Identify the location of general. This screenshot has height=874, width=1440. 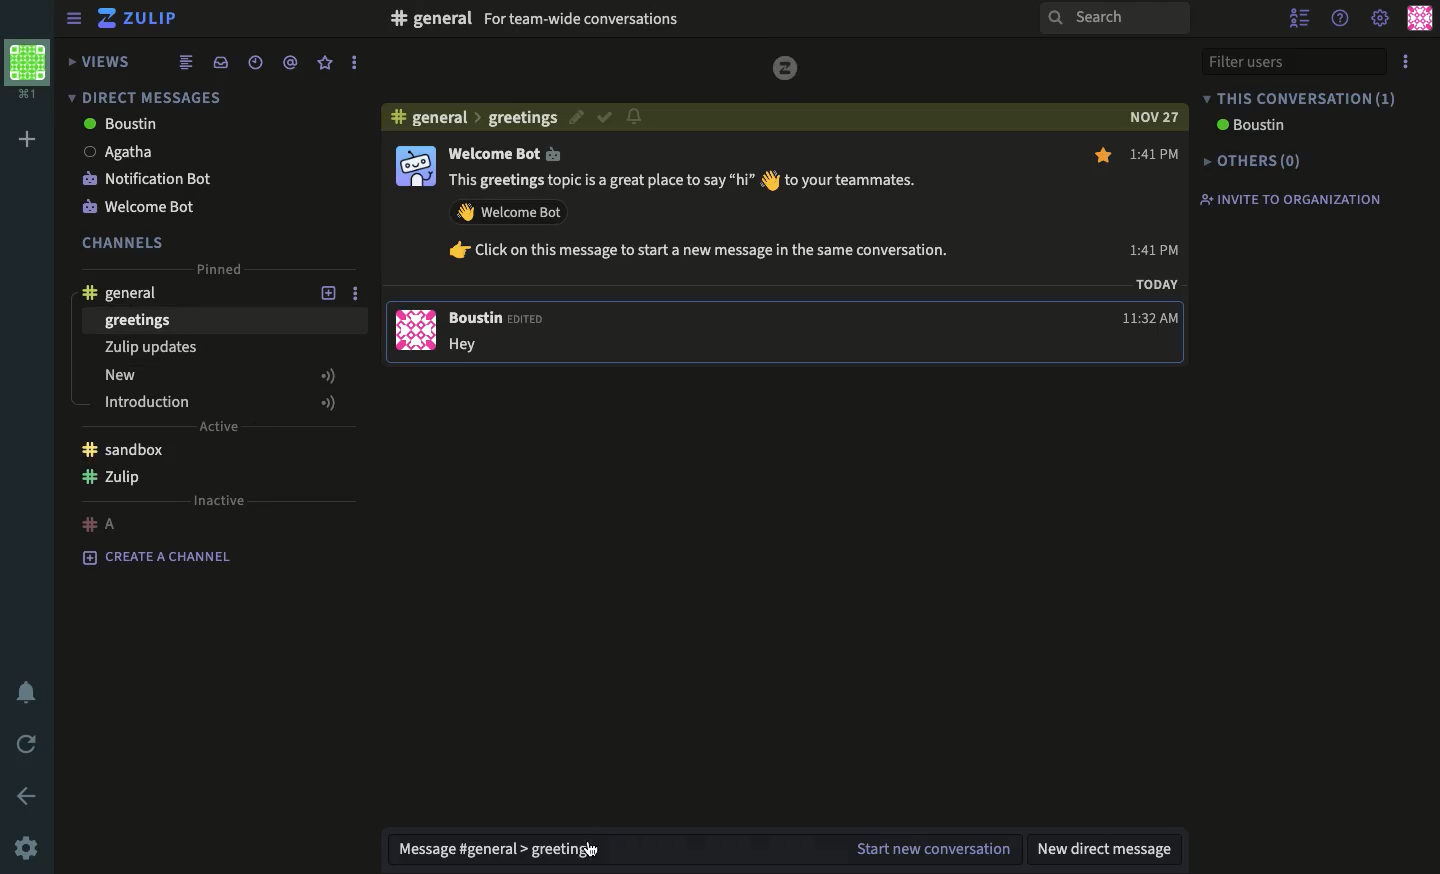
(436, 119).